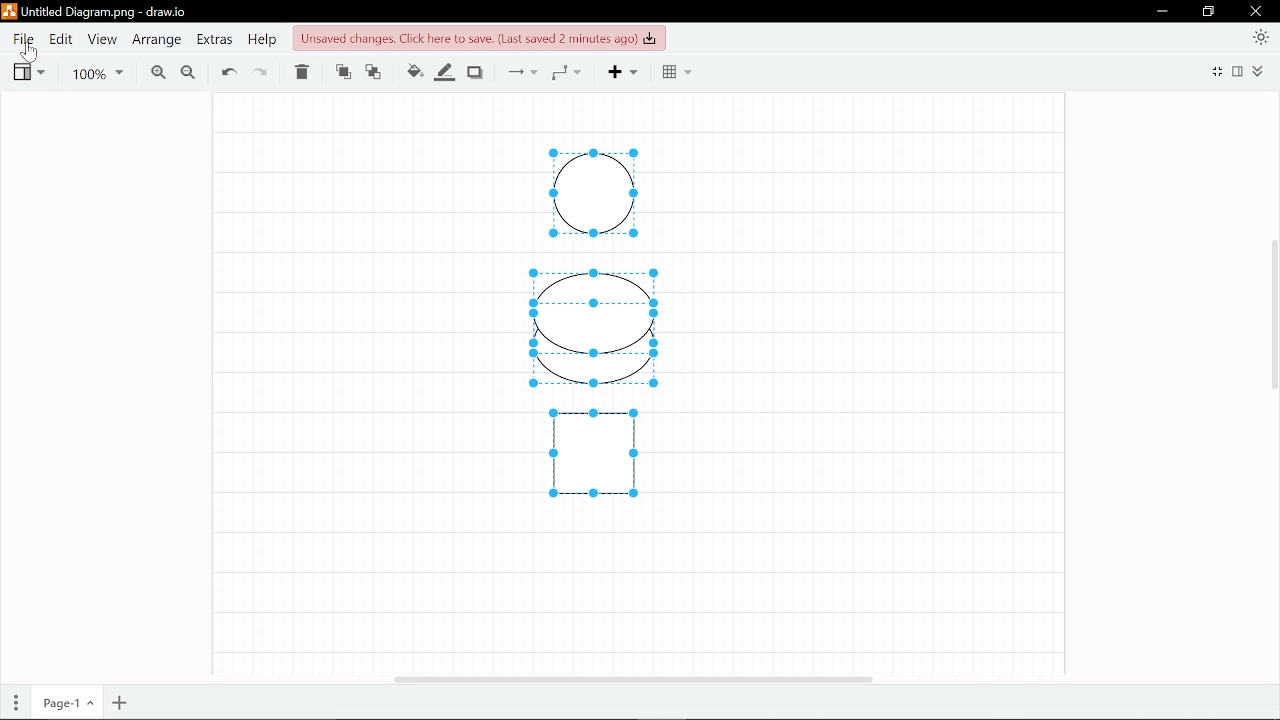  I want to click on Zoom in, so click(158, 74).